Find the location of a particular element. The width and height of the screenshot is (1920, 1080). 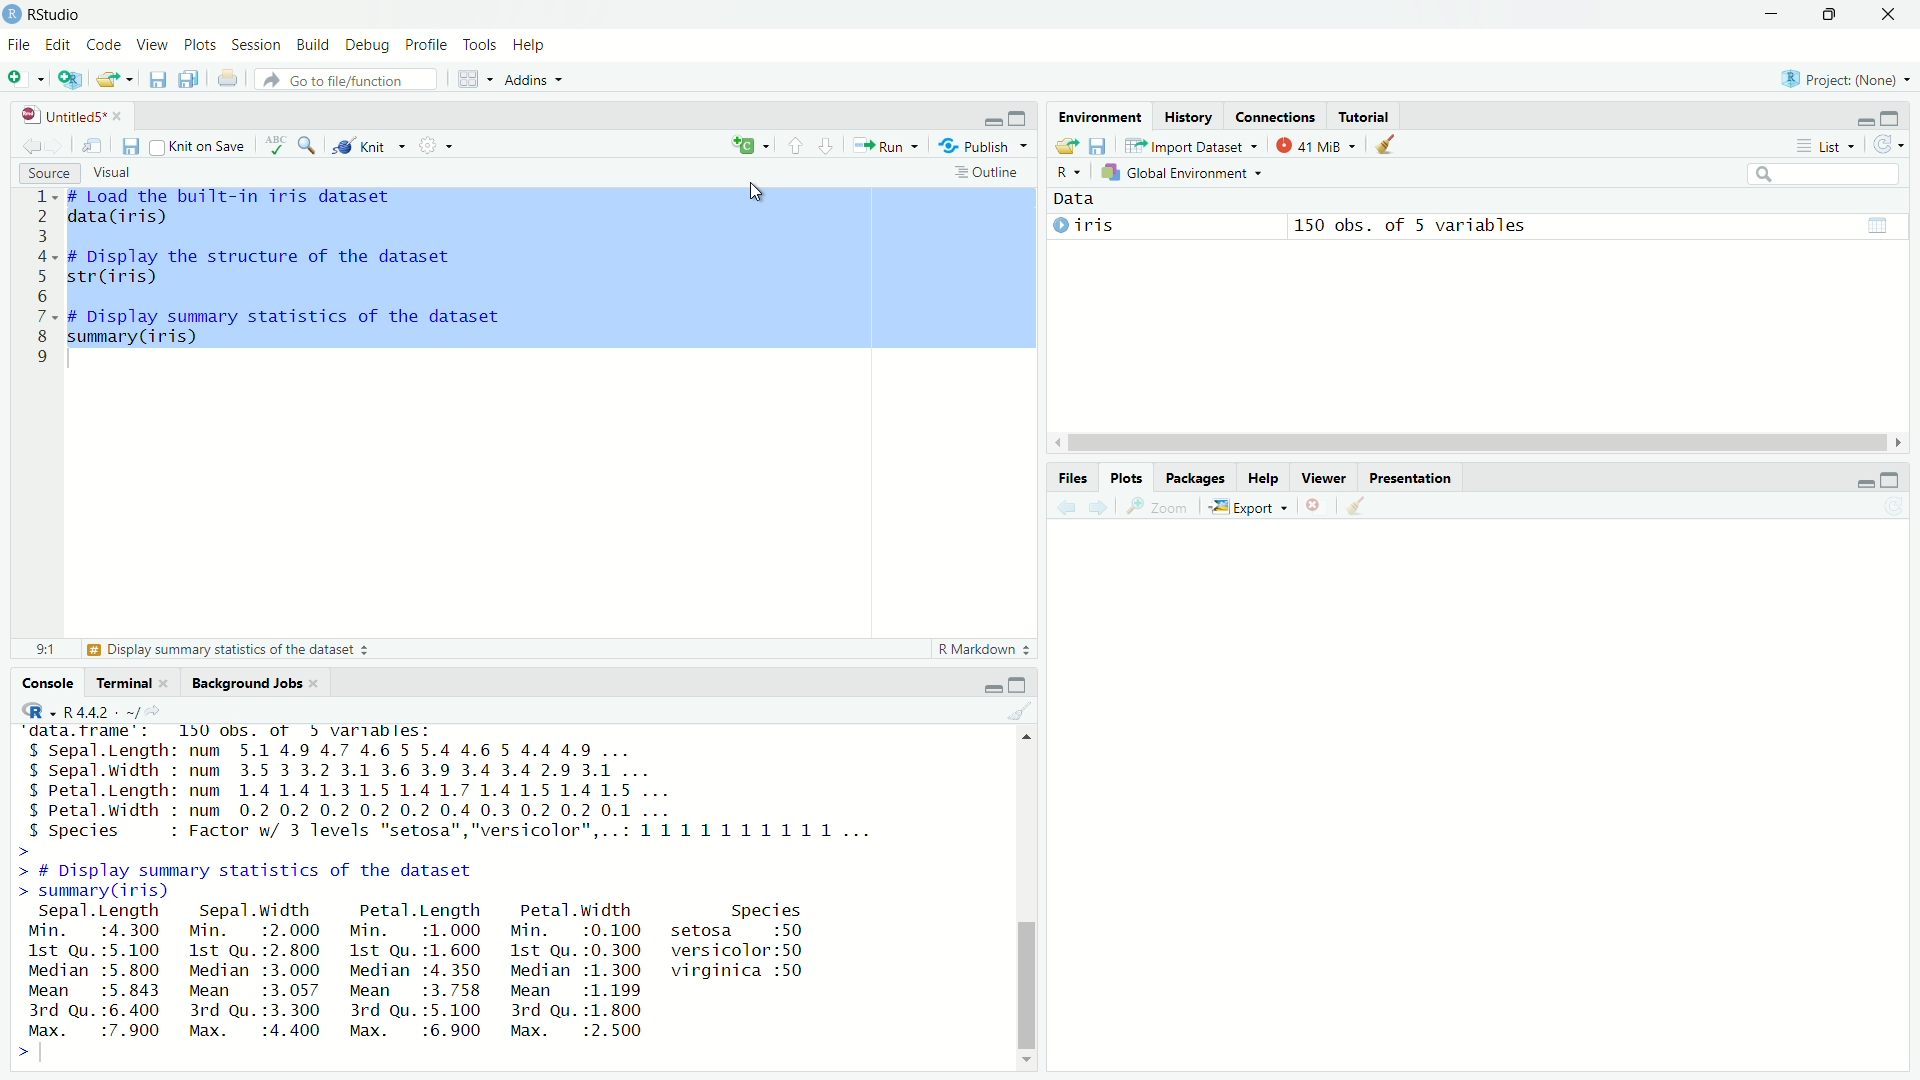

150 obs. of 5 variables is located at coordinates (1416, 225).